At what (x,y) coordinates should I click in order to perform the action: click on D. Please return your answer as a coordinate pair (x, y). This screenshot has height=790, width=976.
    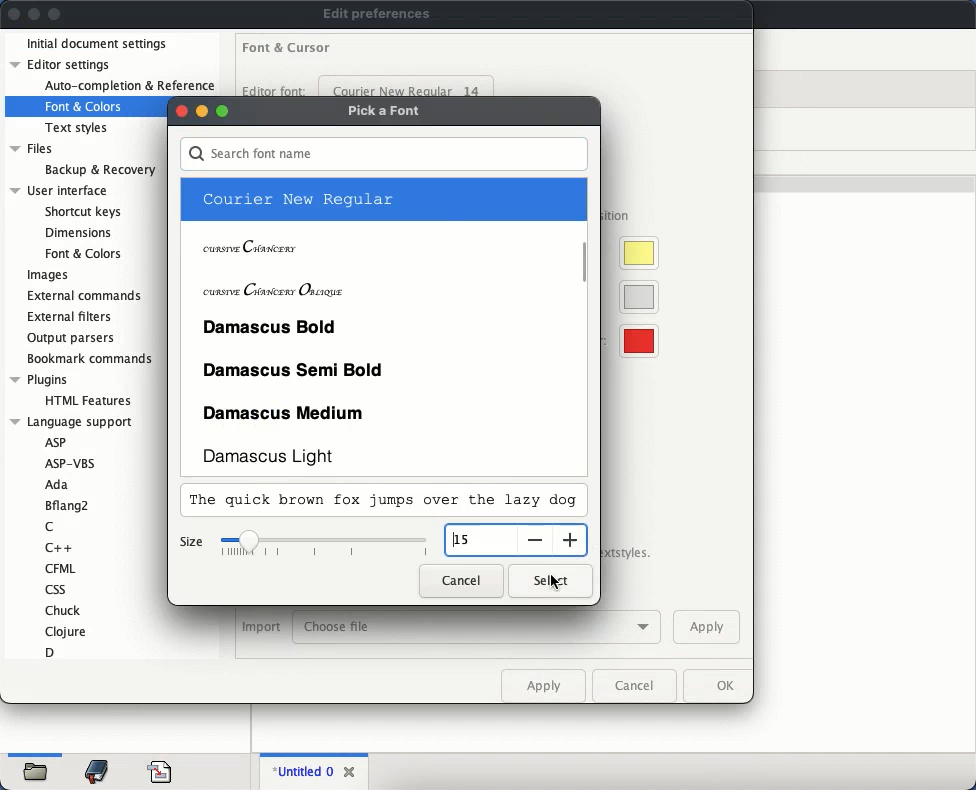
    Looking at the image, I should click on (50, 652).